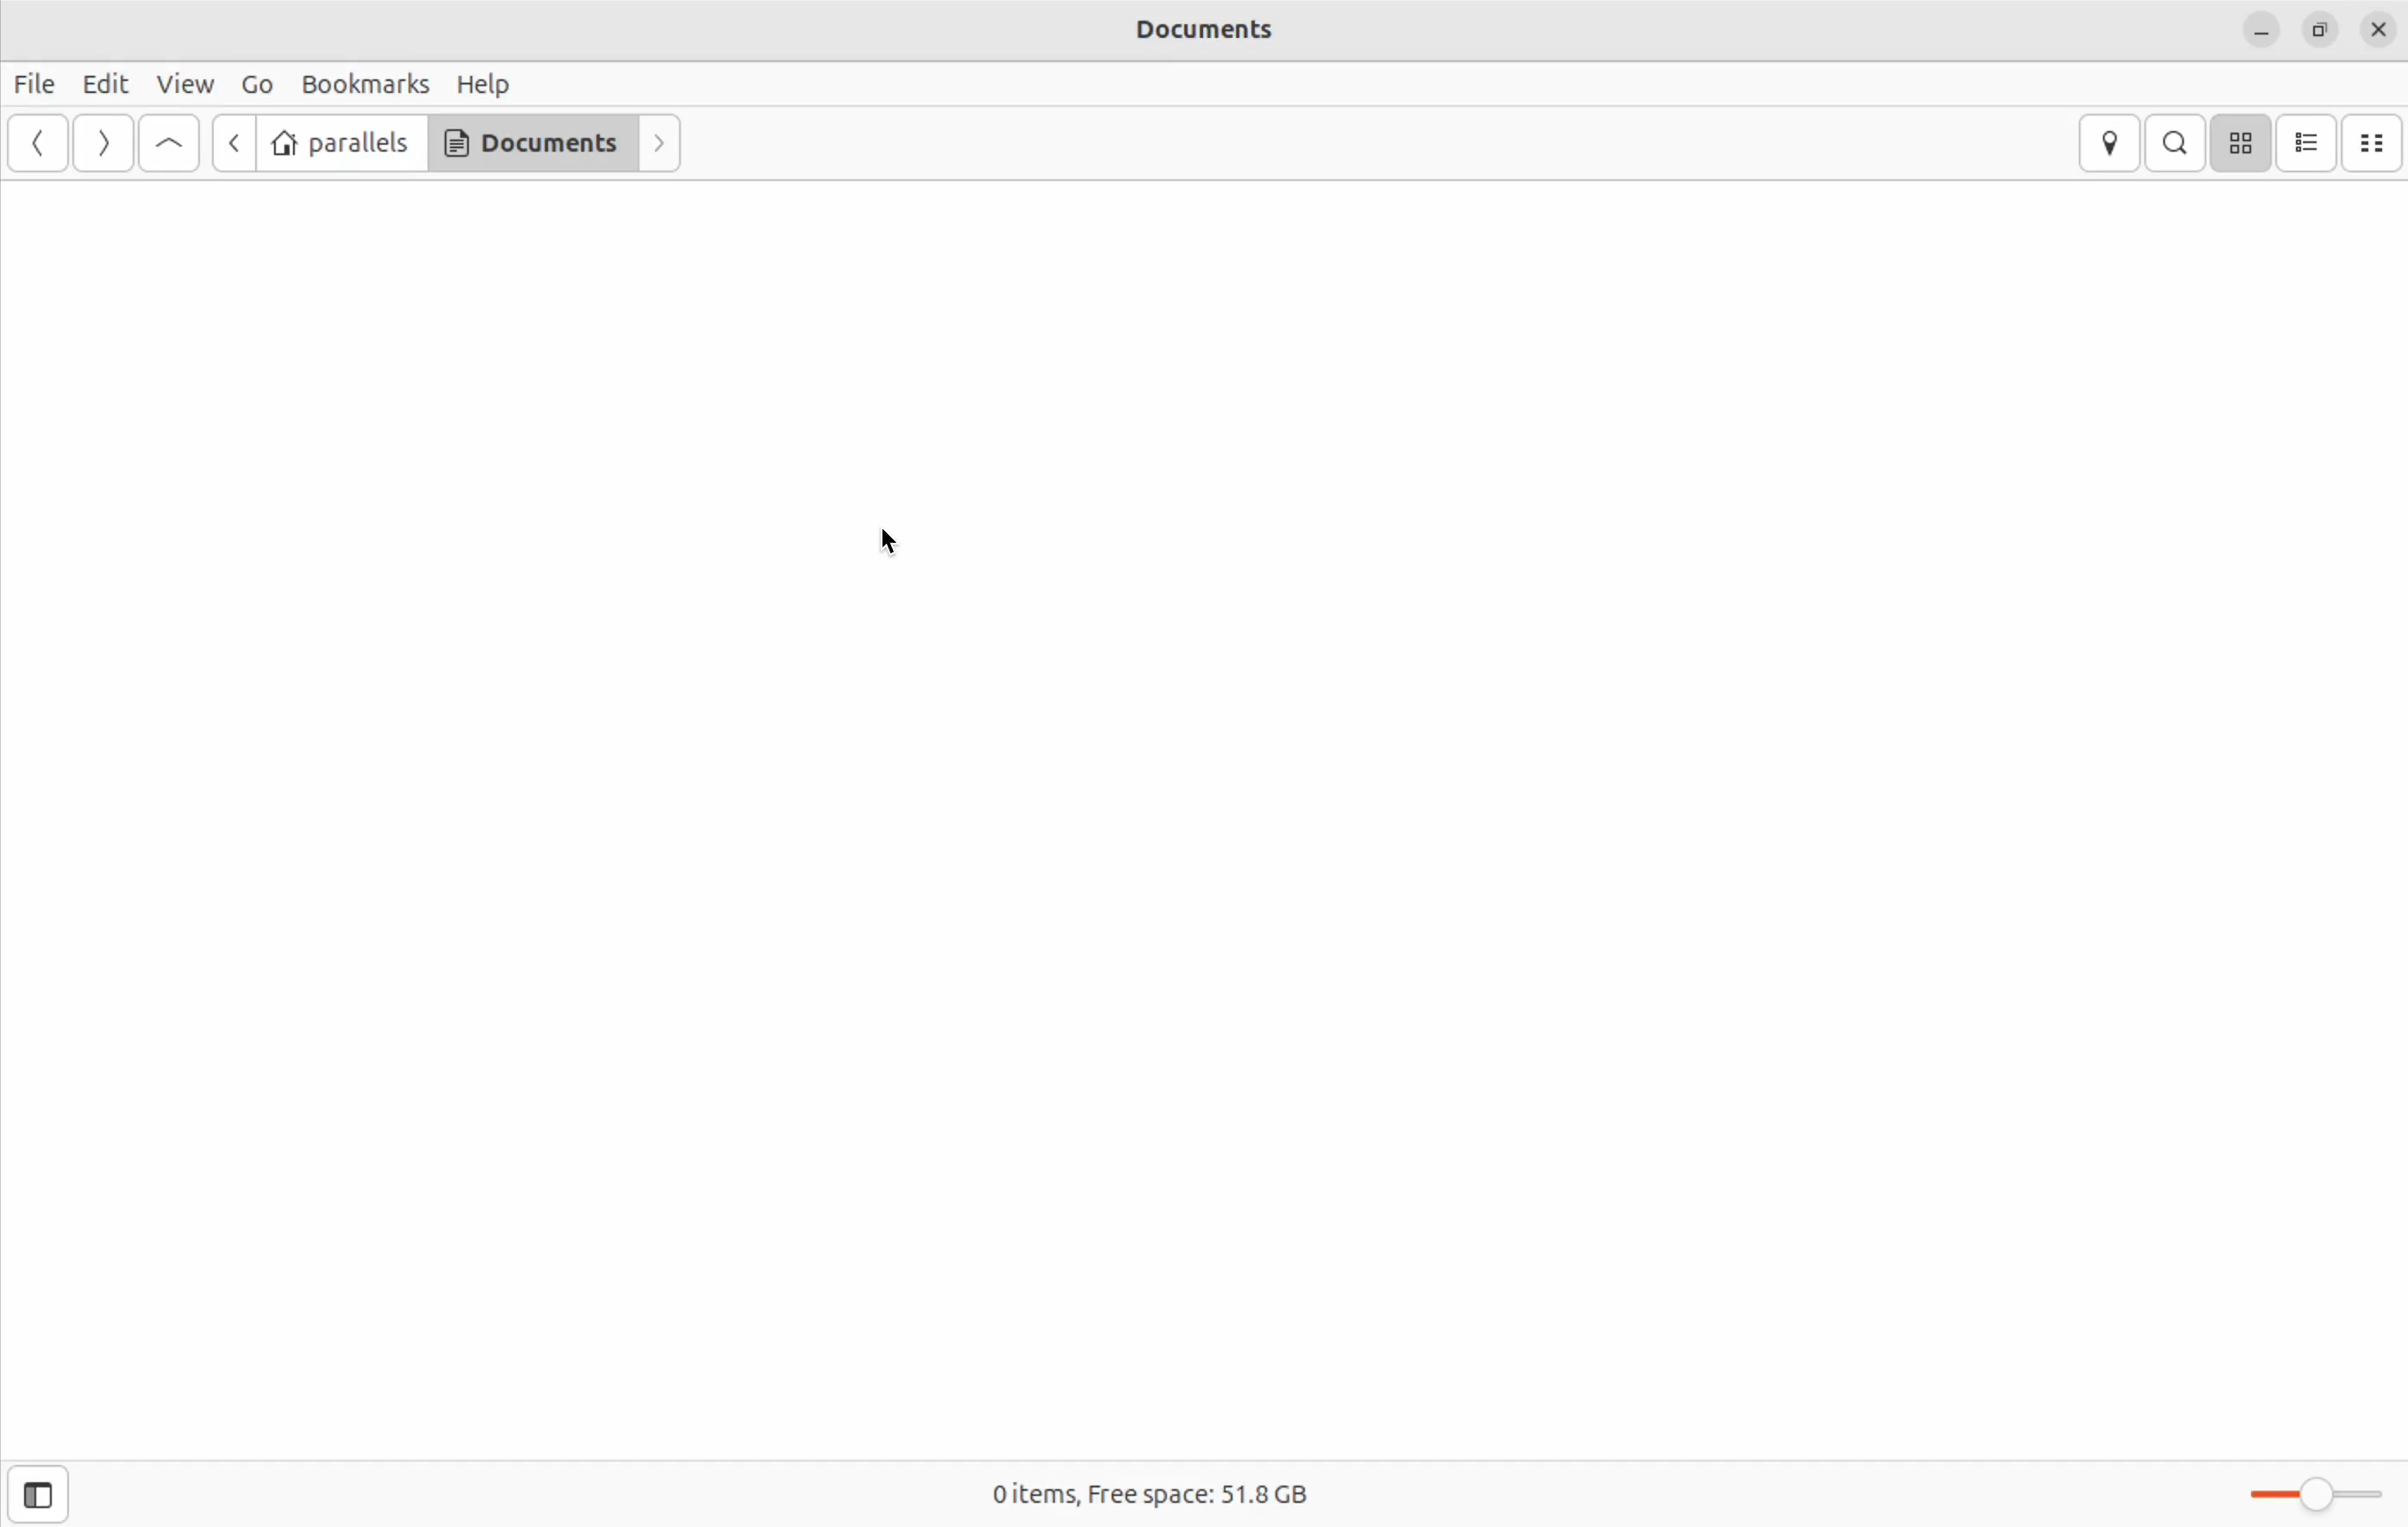  Describe the element at coordinates (255, 85) in the screenshot. I see `Go` at that location.